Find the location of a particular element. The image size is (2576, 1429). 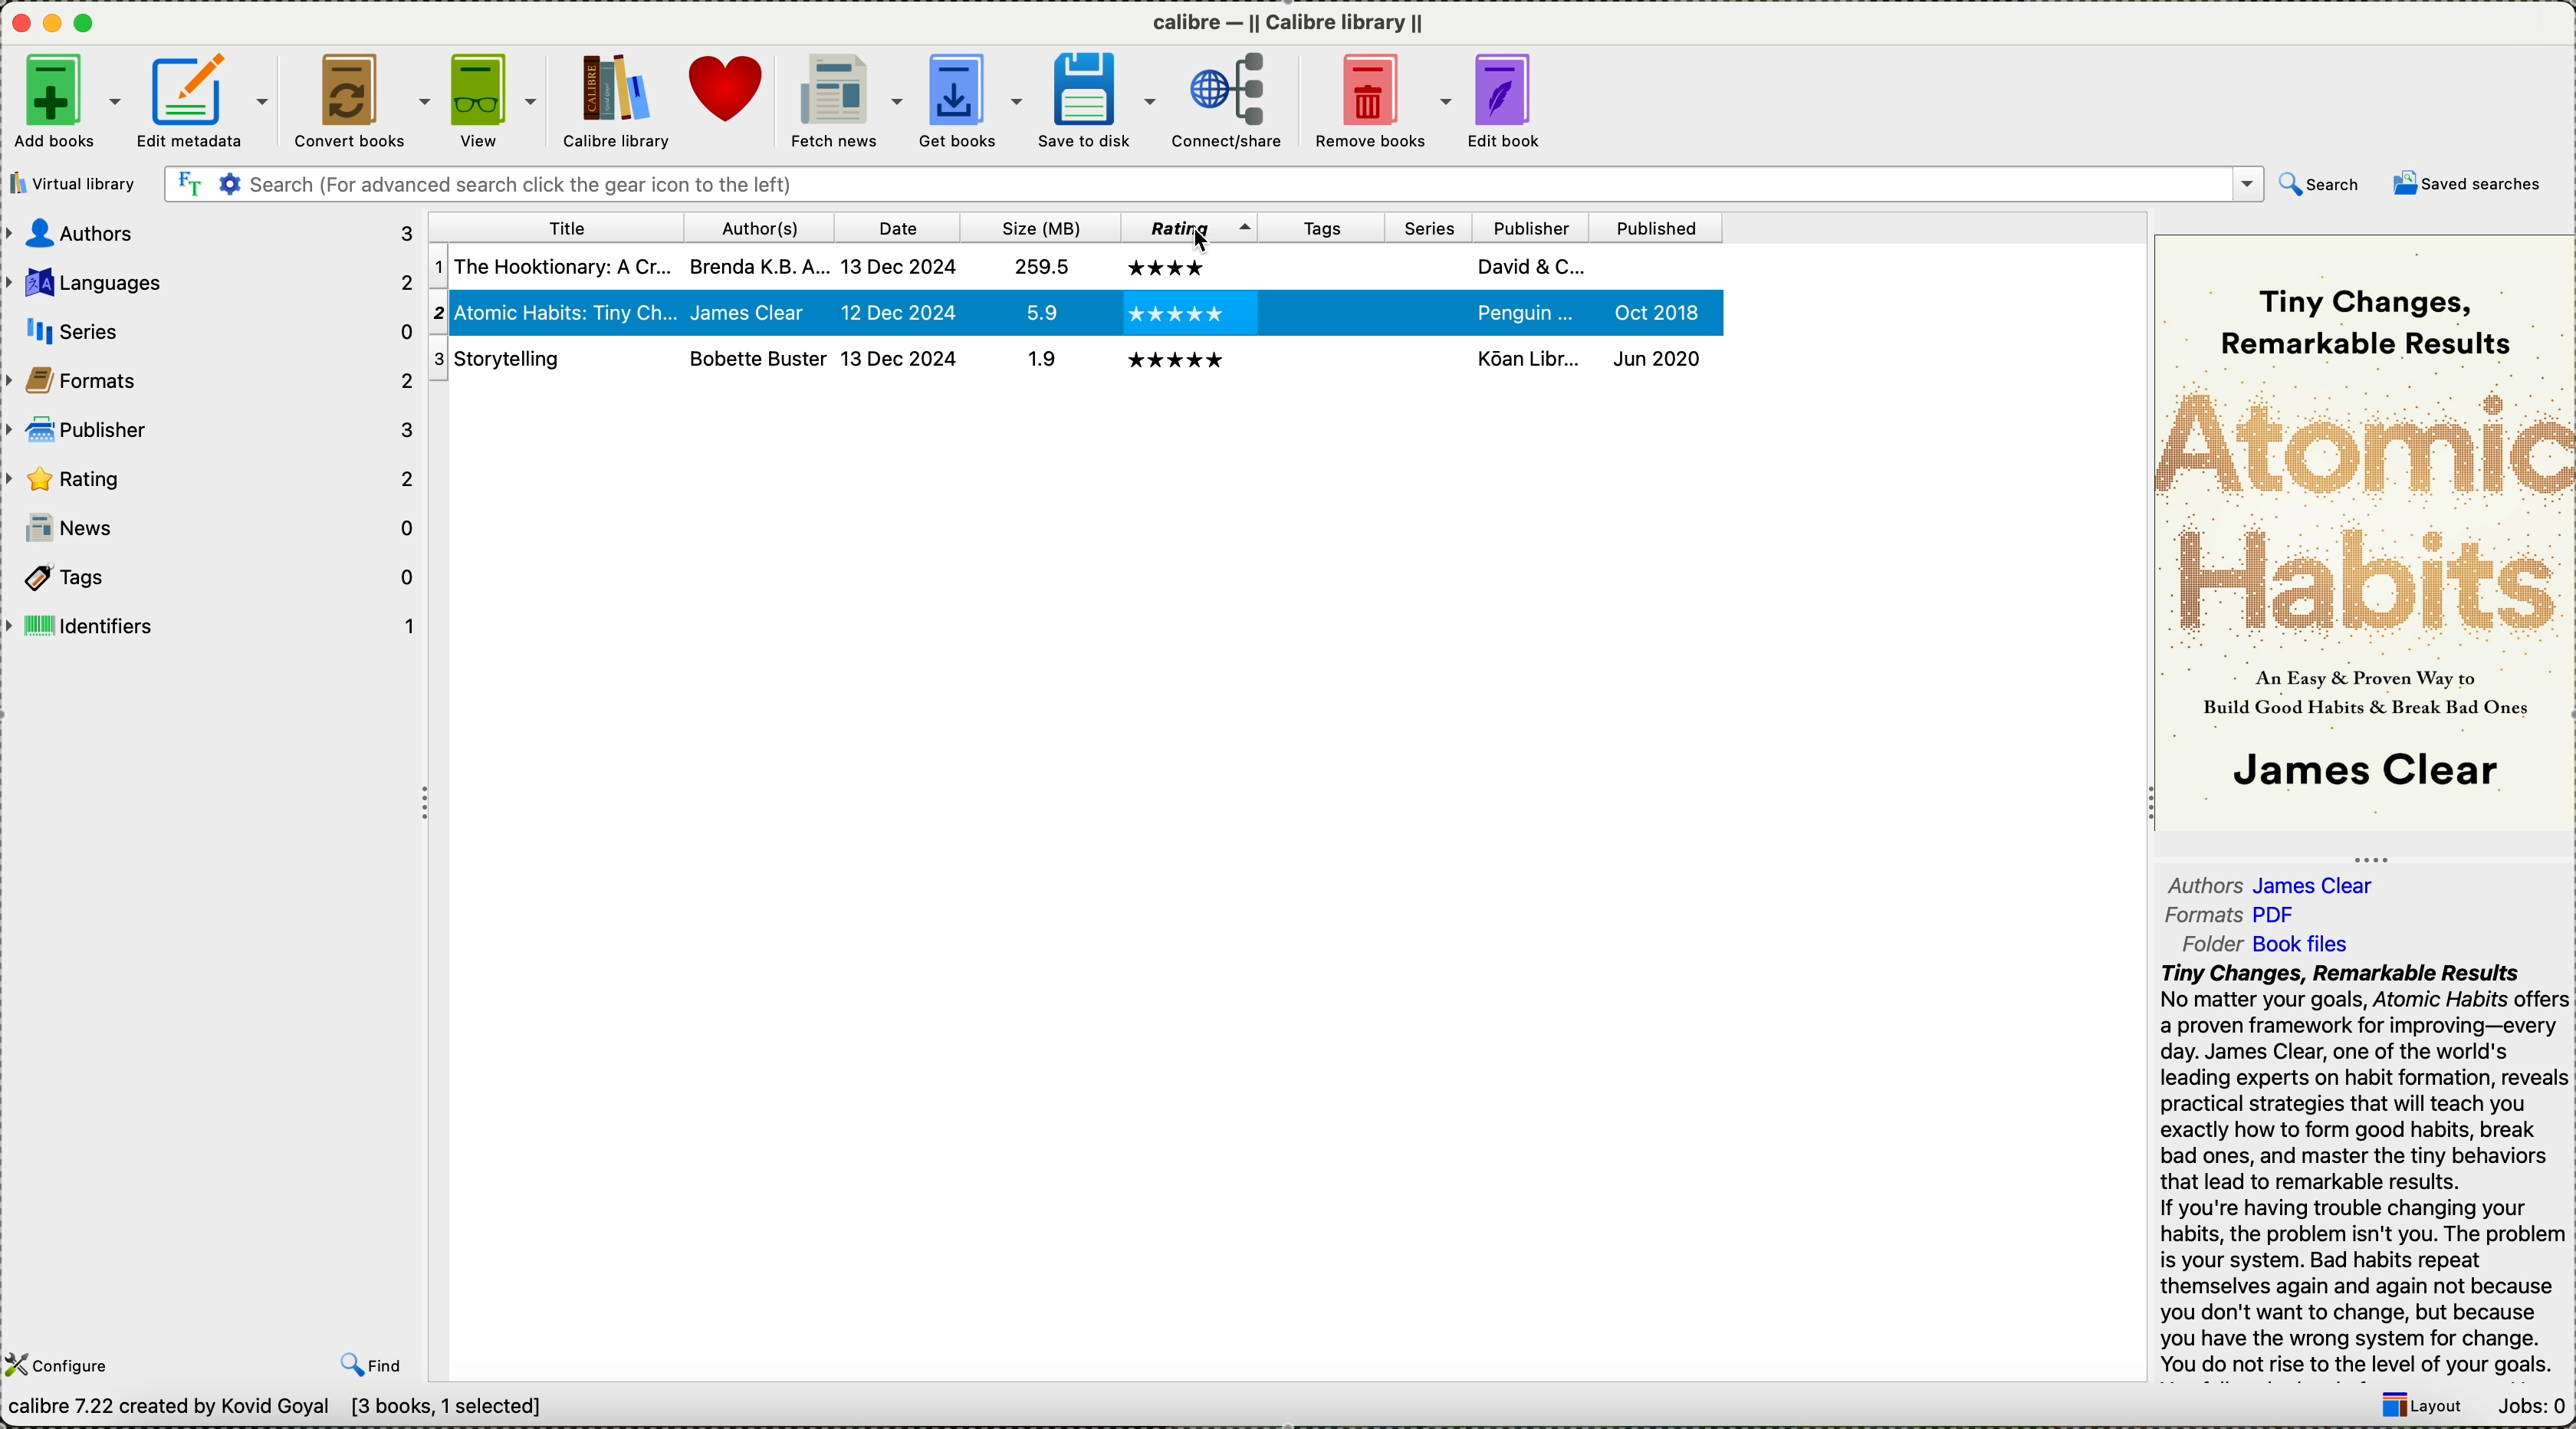

formats PDF is located at coordinates (2199, 915).